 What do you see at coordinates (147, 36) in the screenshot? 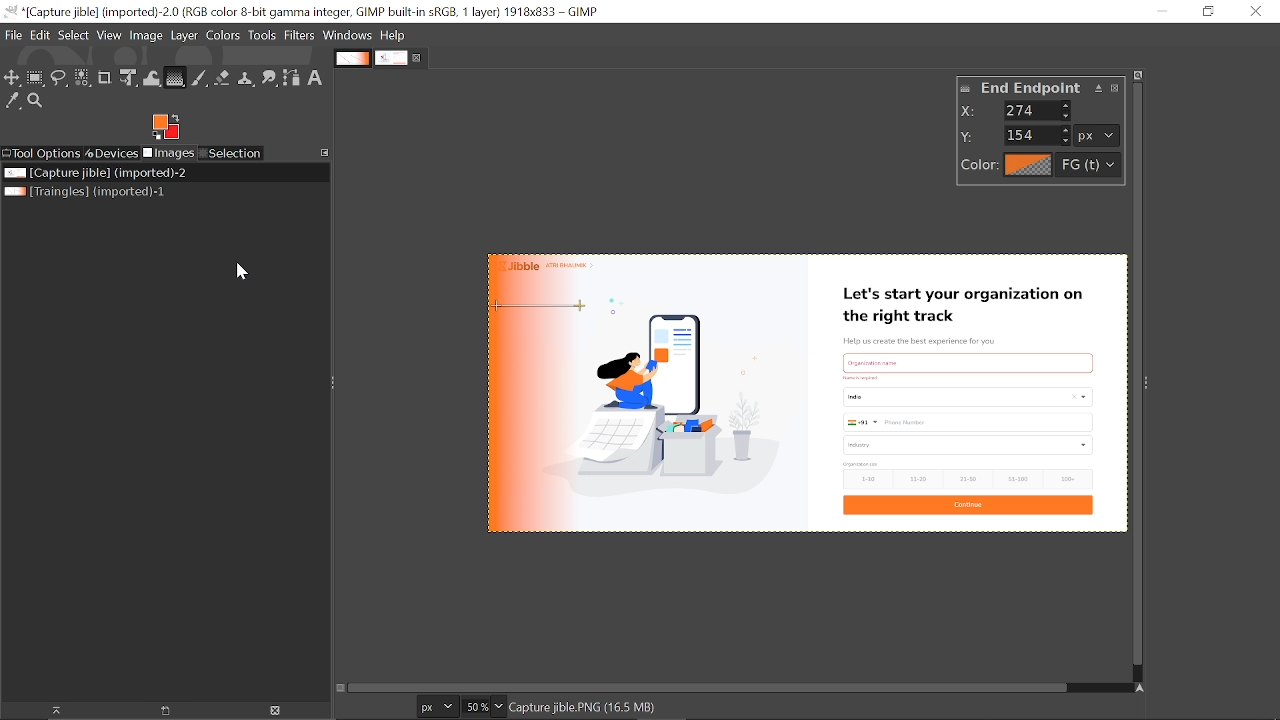
I see `Image` at bounding box center [147, 36].